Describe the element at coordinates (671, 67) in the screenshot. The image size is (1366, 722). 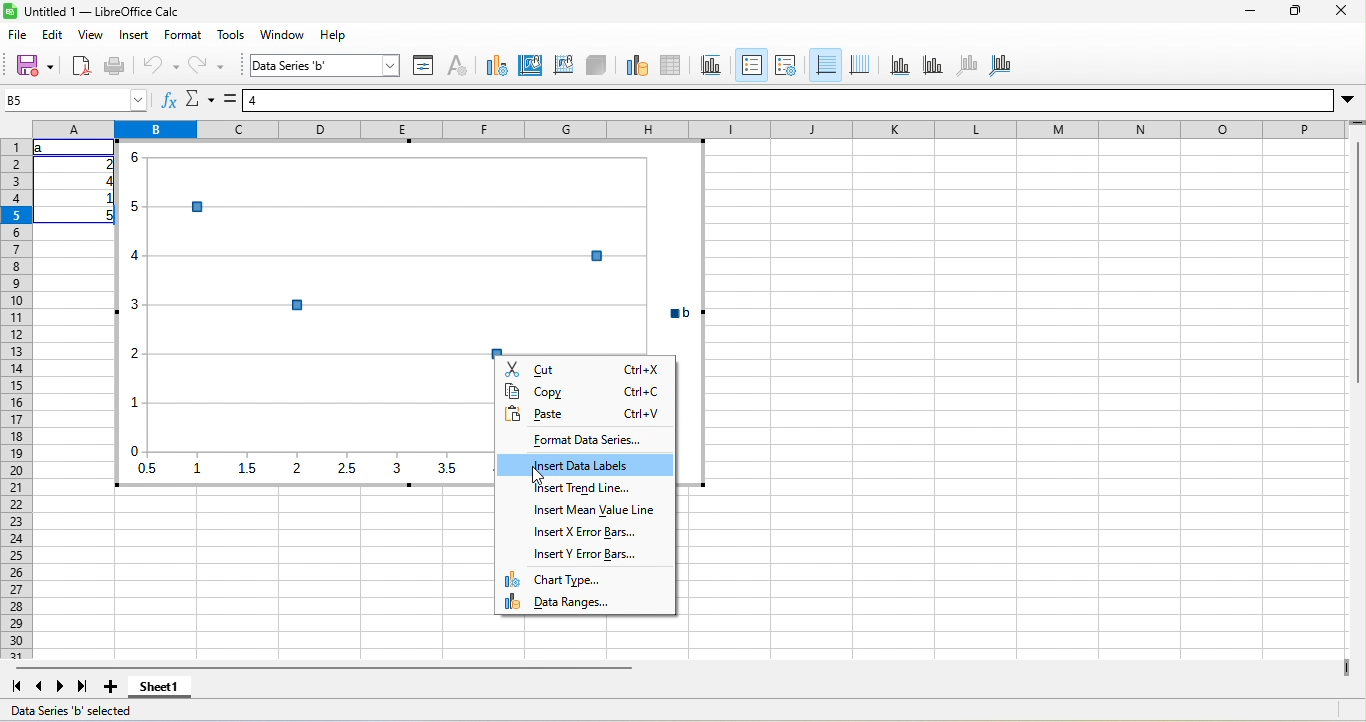
I see `data table` at that location.